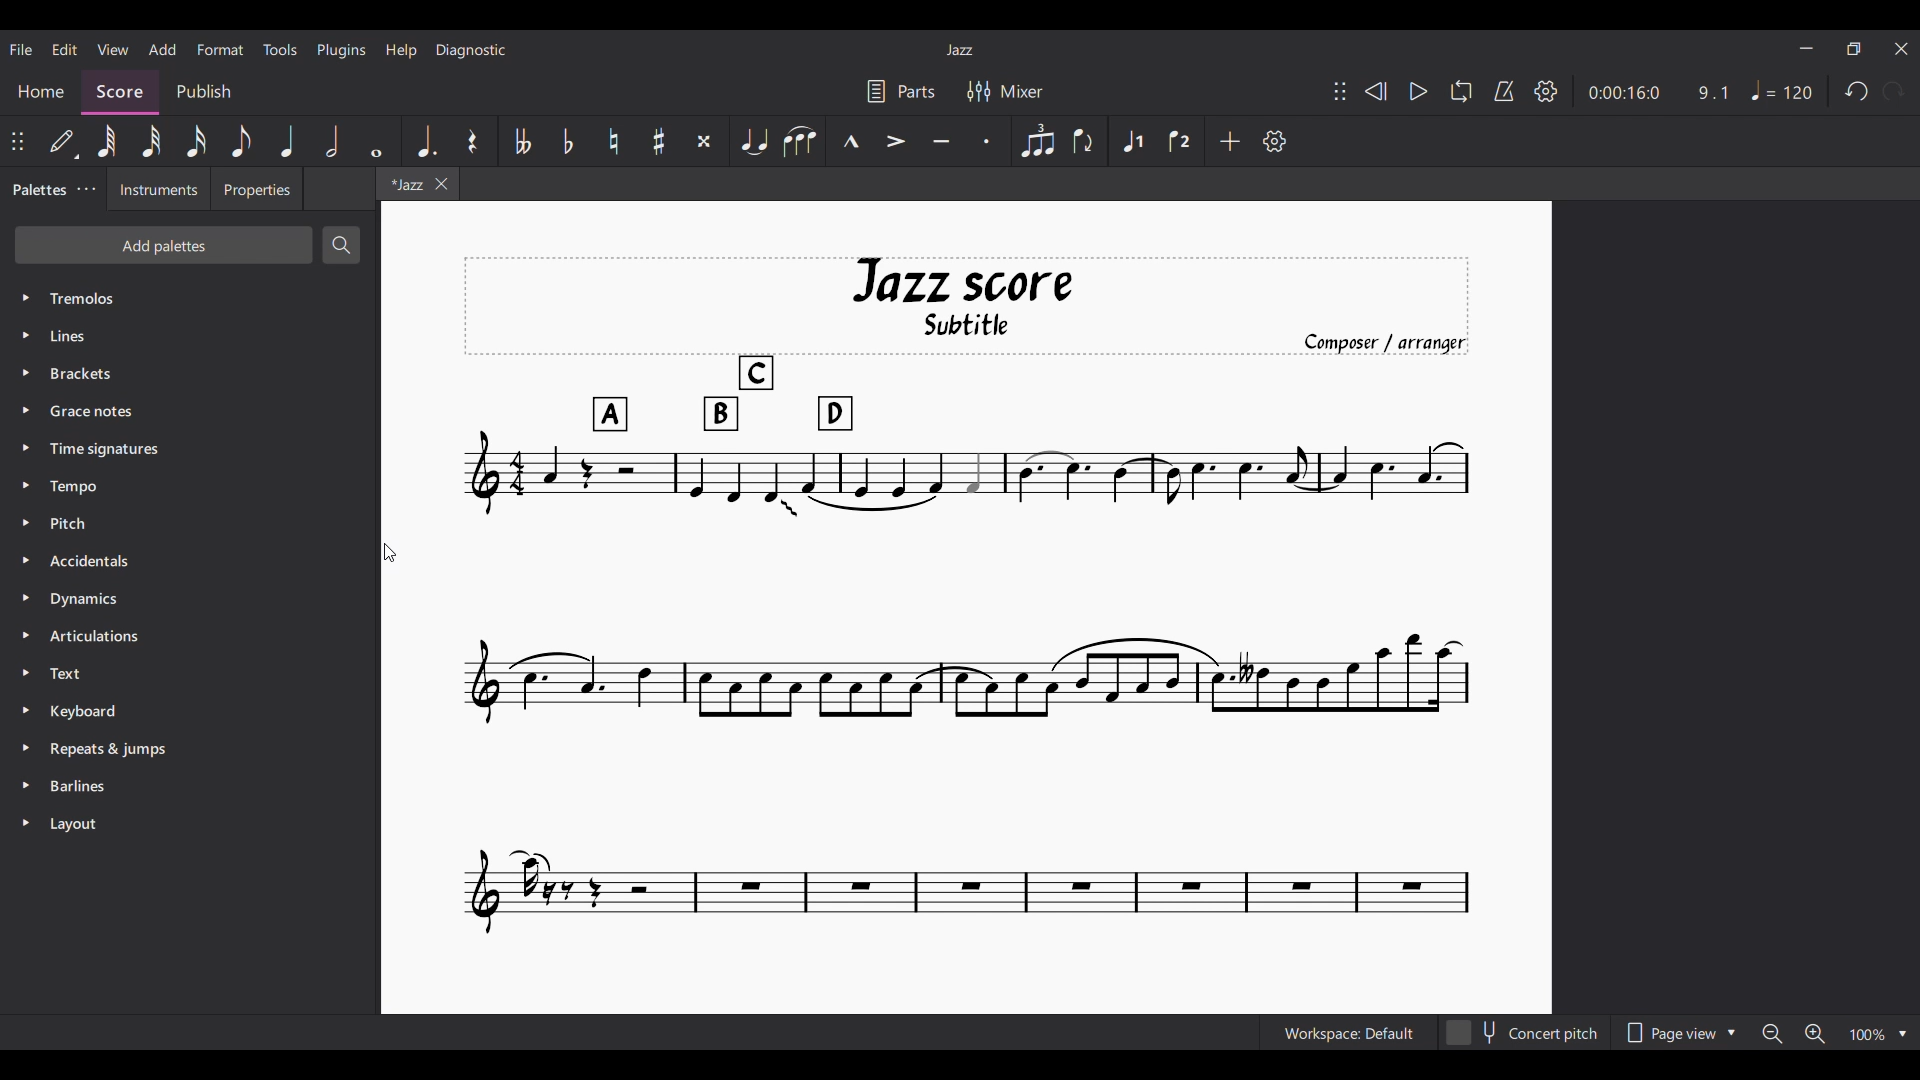 The height and width of the screenshot is (1080, 1920). What do you see at coordinates (189, 299) in the screenshot?
I see `Tremolos` at bounding box center [189, 299].